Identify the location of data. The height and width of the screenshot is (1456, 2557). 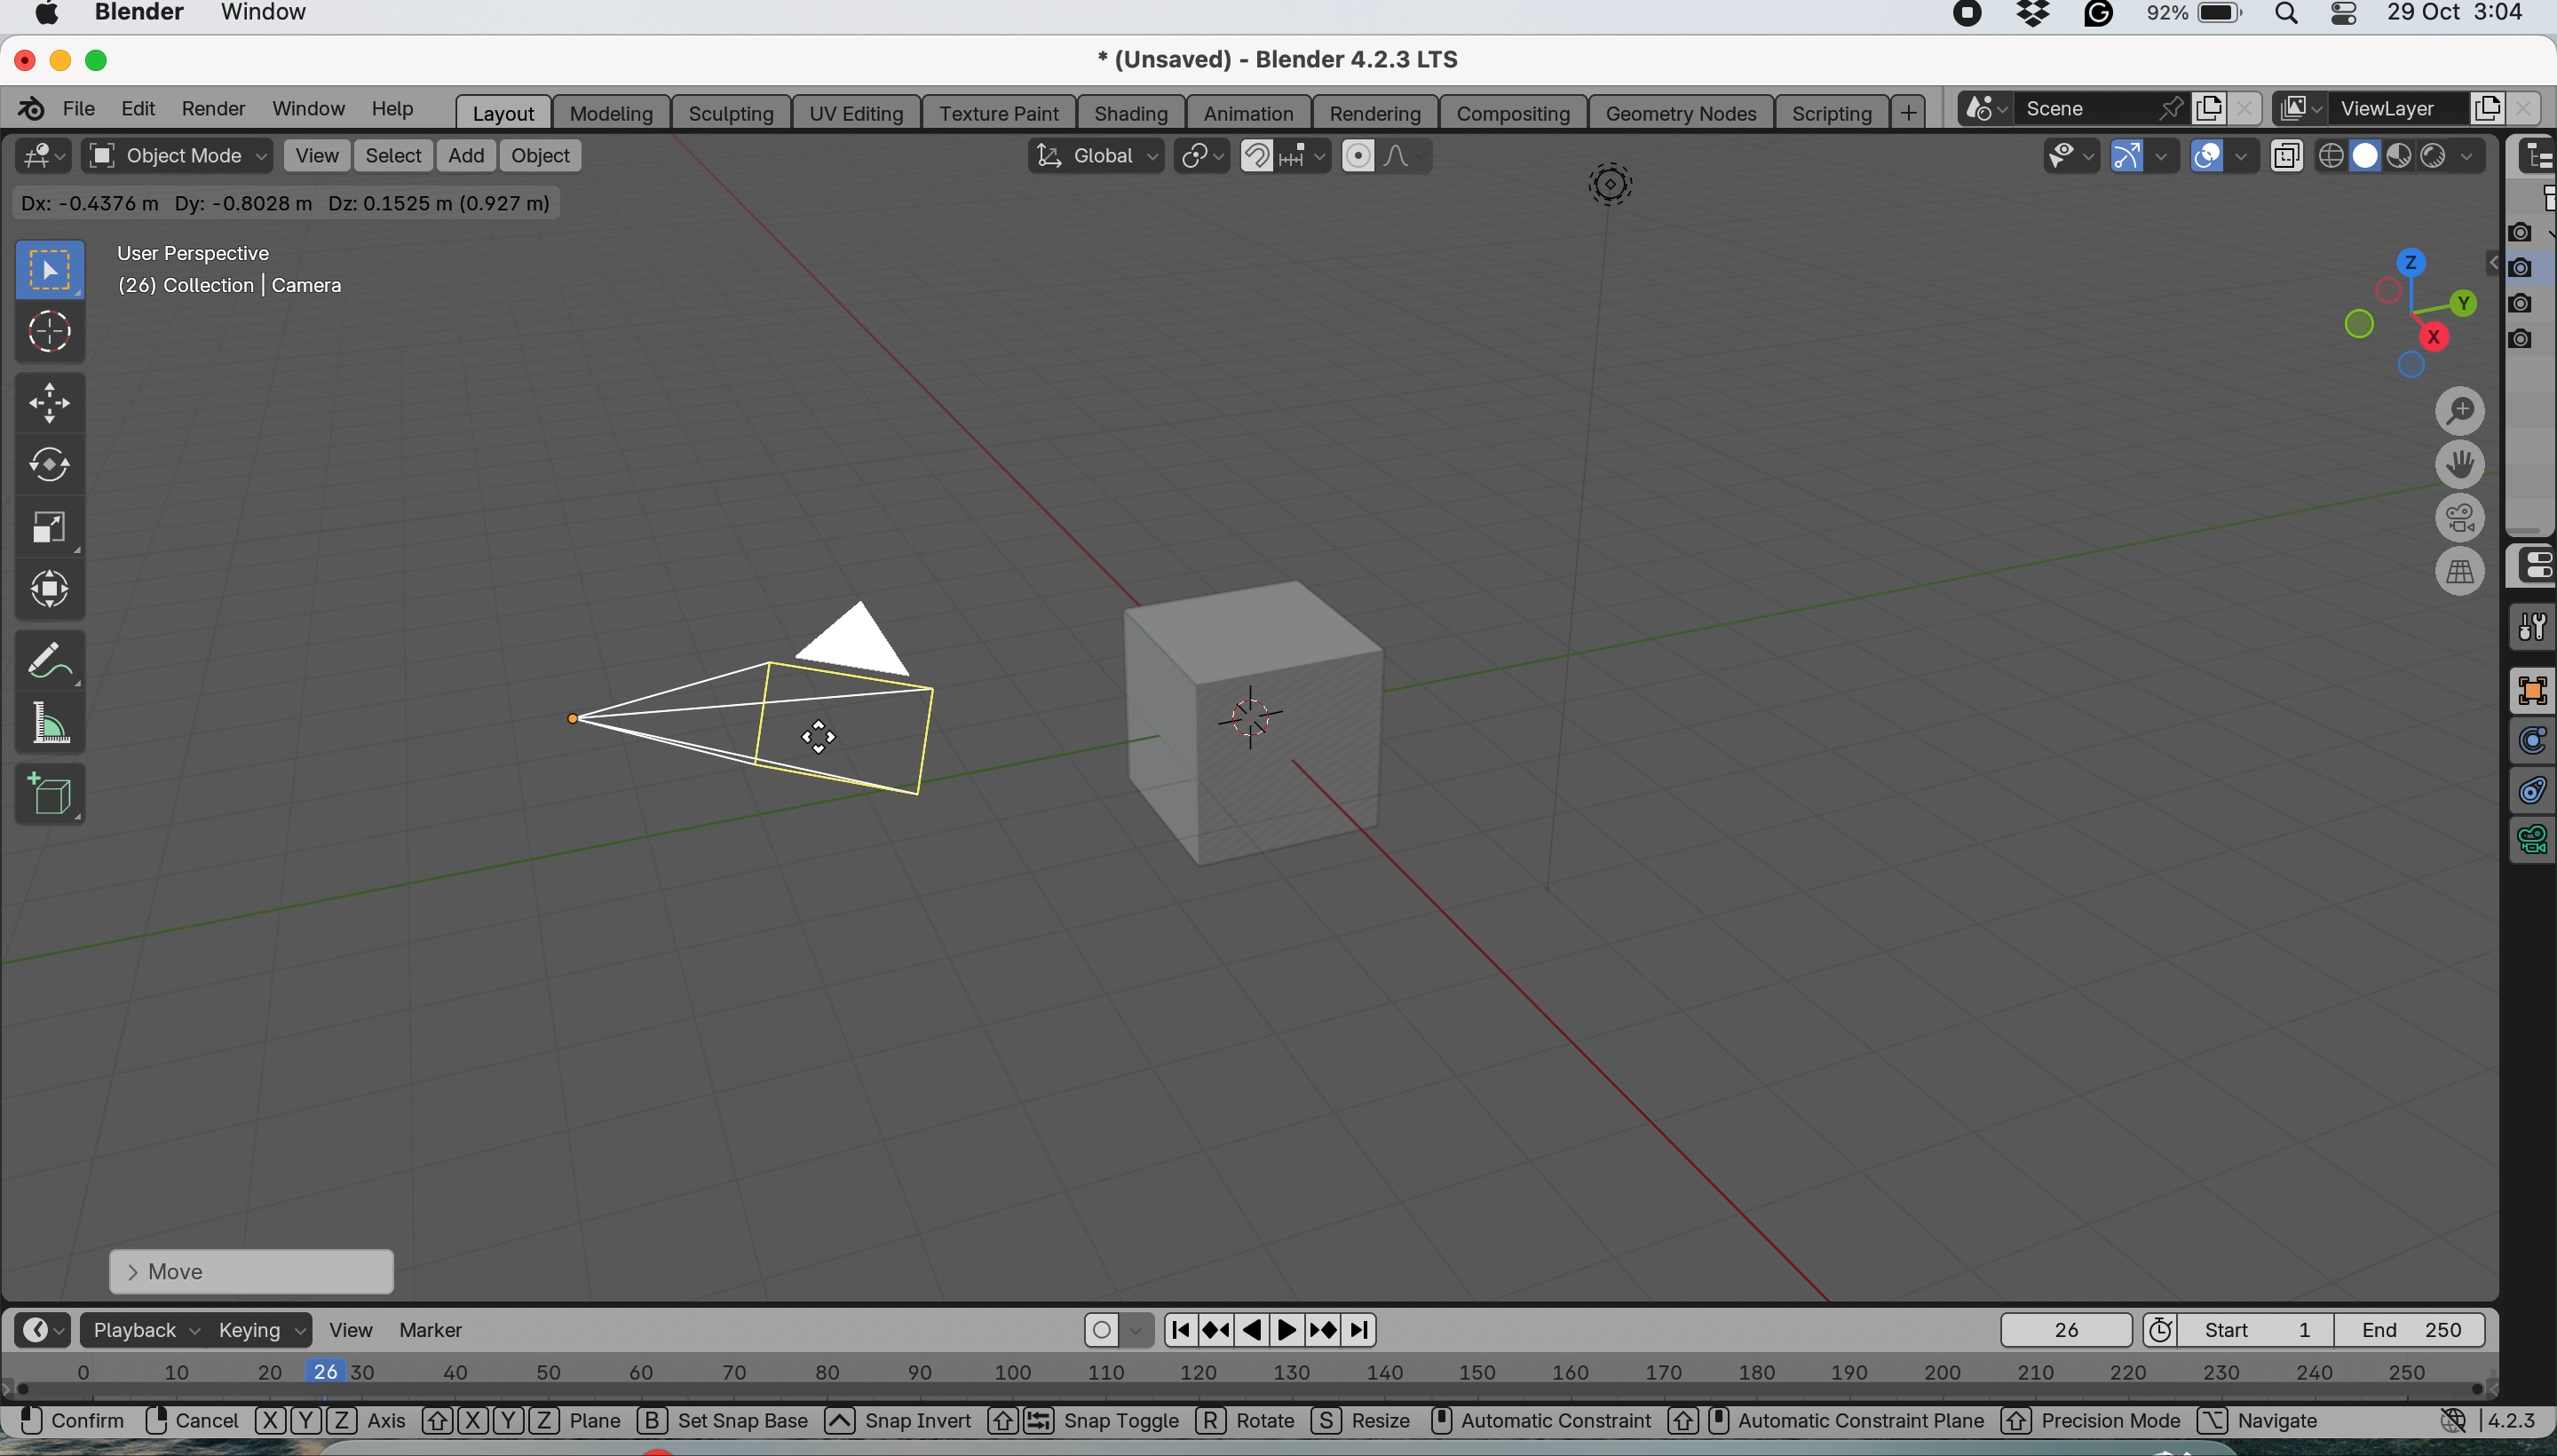
(2531, 844).